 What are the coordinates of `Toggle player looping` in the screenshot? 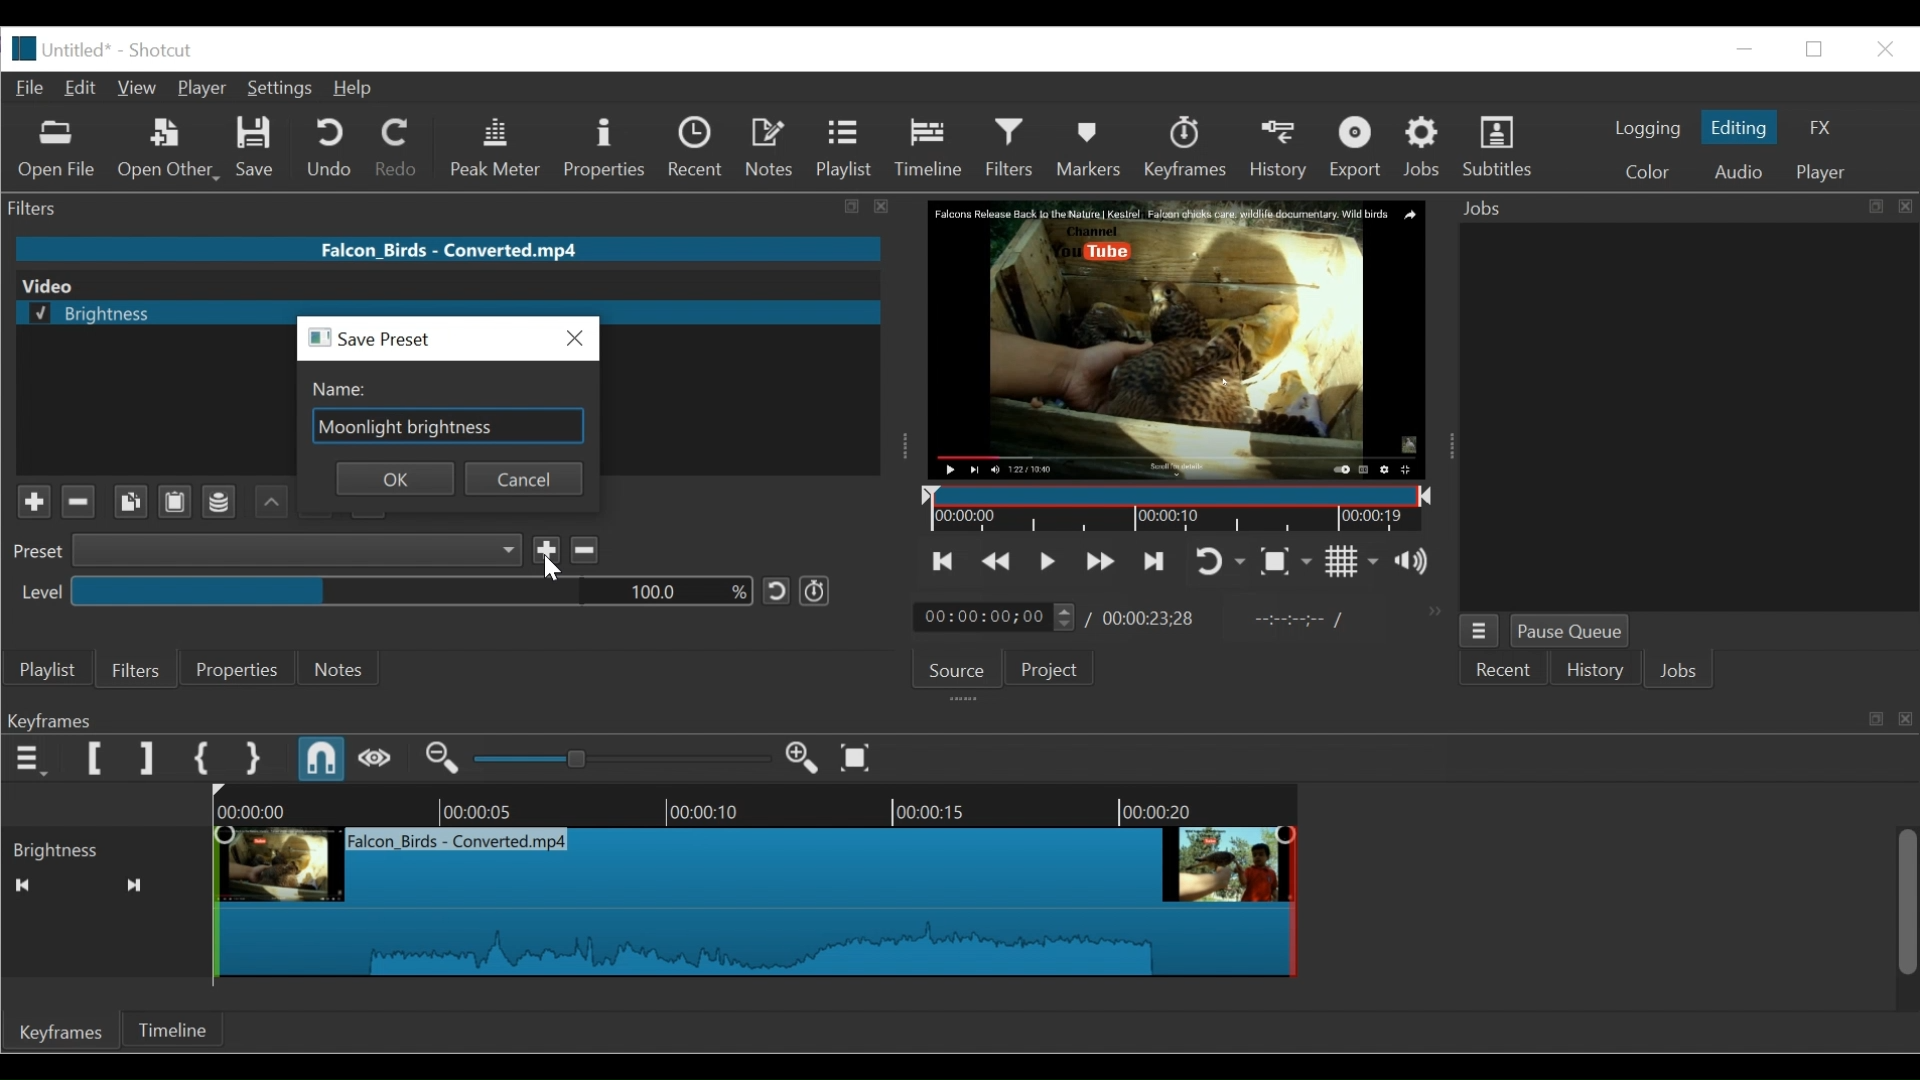 It's located at (1217, 563).